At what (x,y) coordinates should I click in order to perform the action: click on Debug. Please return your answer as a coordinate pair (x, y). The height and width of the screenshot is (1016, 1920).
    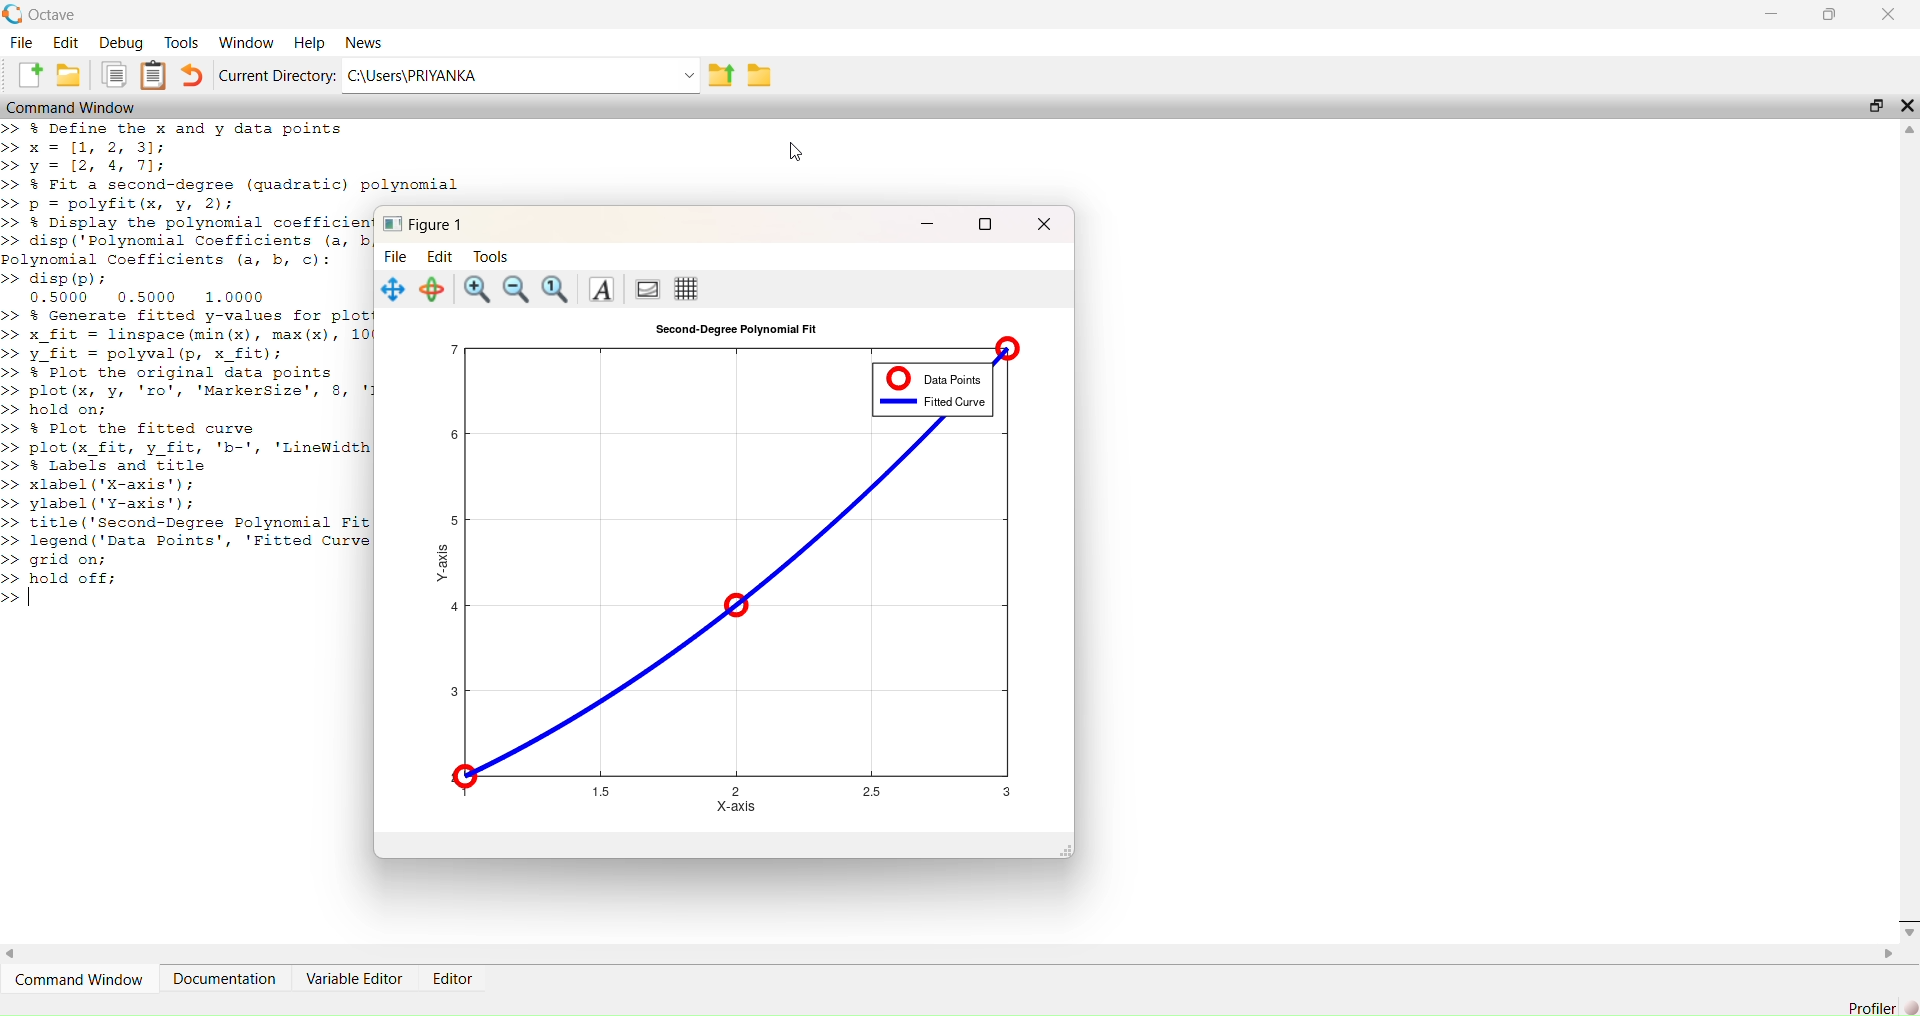
    Looking at the image, I should click on (121, 43).